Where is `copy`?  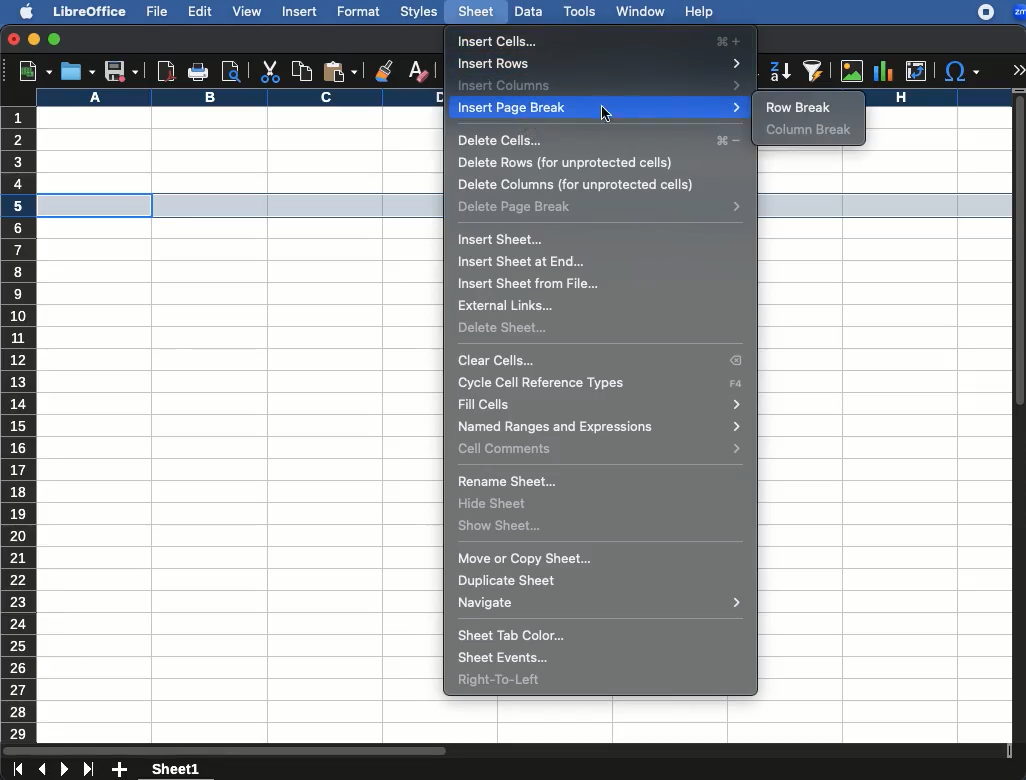
copy is located at coordinates (299, 72).